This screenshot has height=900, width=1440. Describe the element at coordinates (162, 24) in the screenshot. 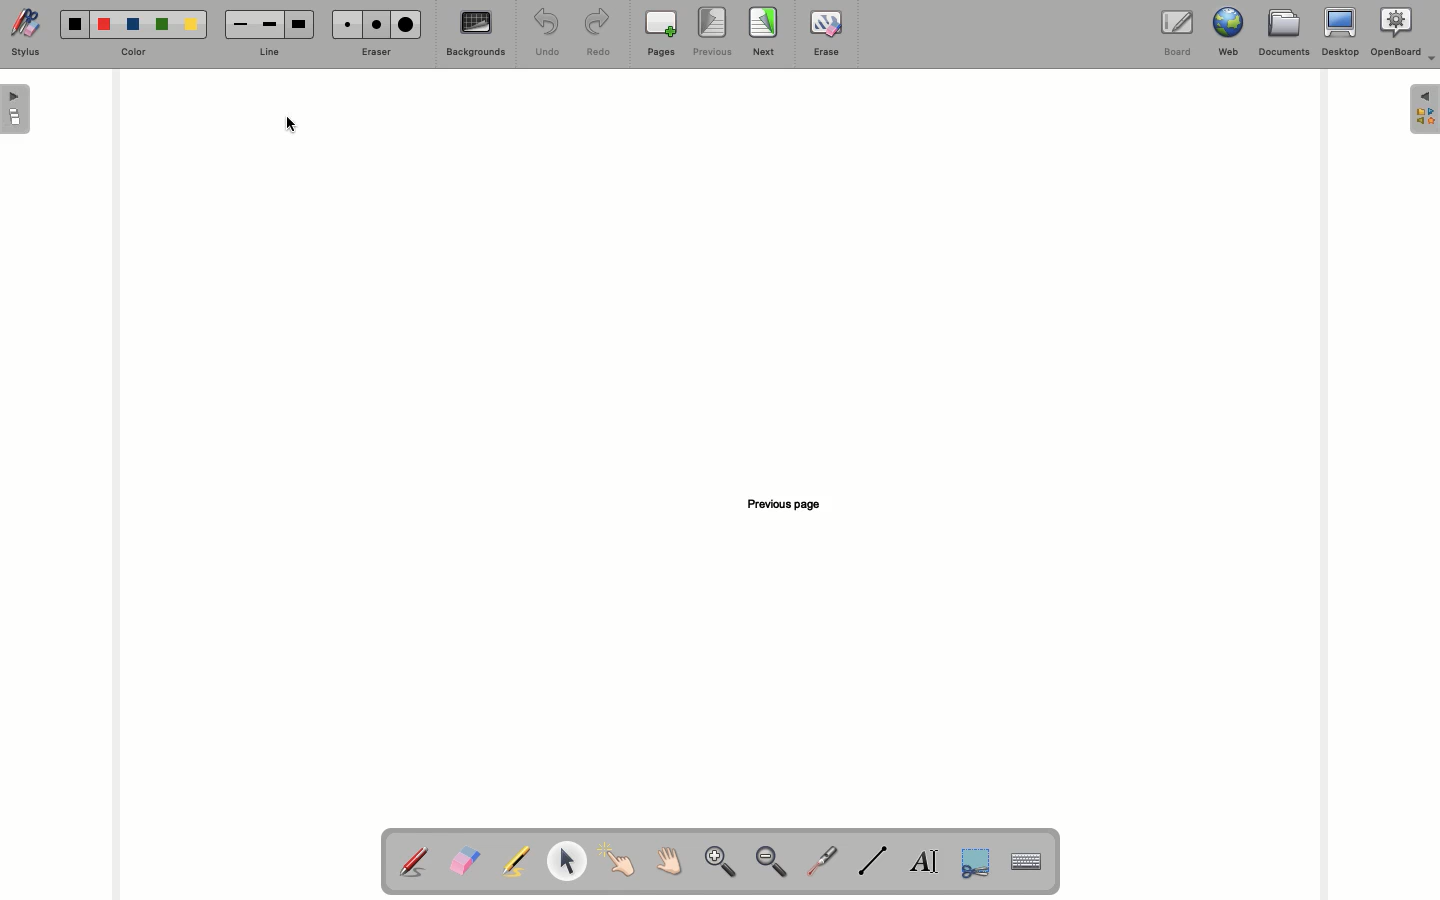

I see `Color 4` at that location.